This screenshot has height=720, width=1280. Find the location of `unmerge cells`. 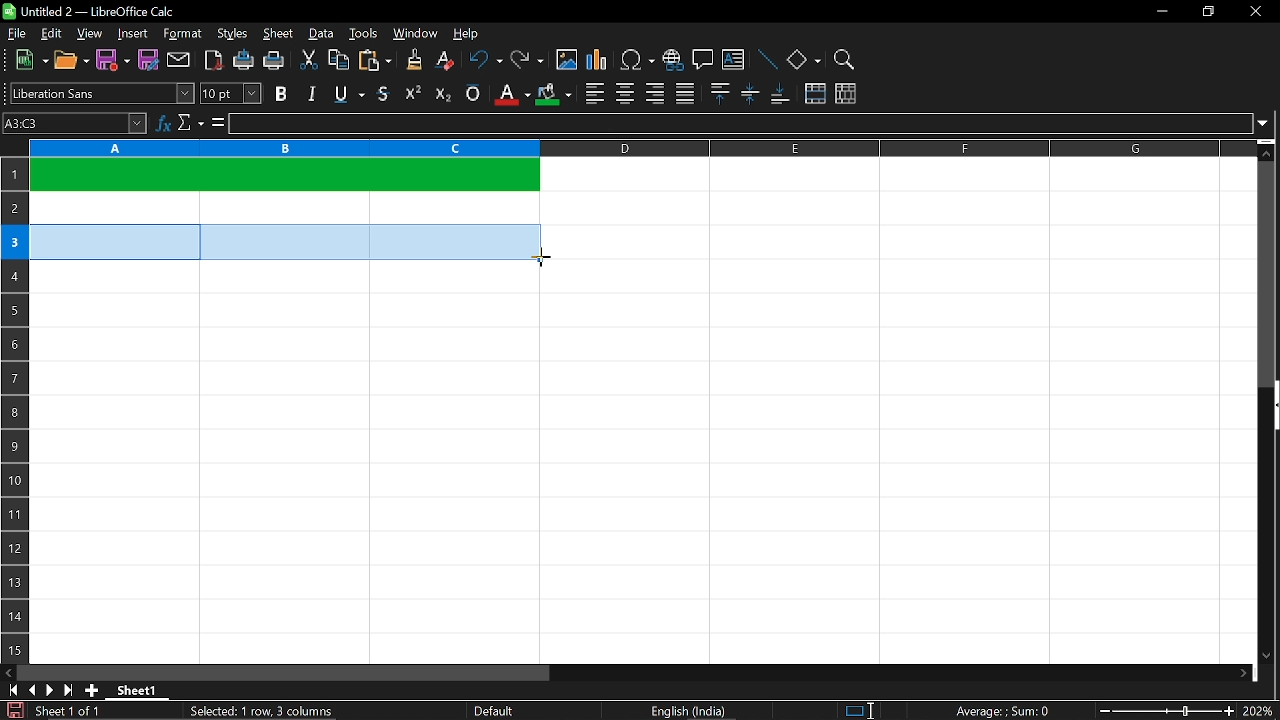

unmerge cells is located at coordinates (846, 95).